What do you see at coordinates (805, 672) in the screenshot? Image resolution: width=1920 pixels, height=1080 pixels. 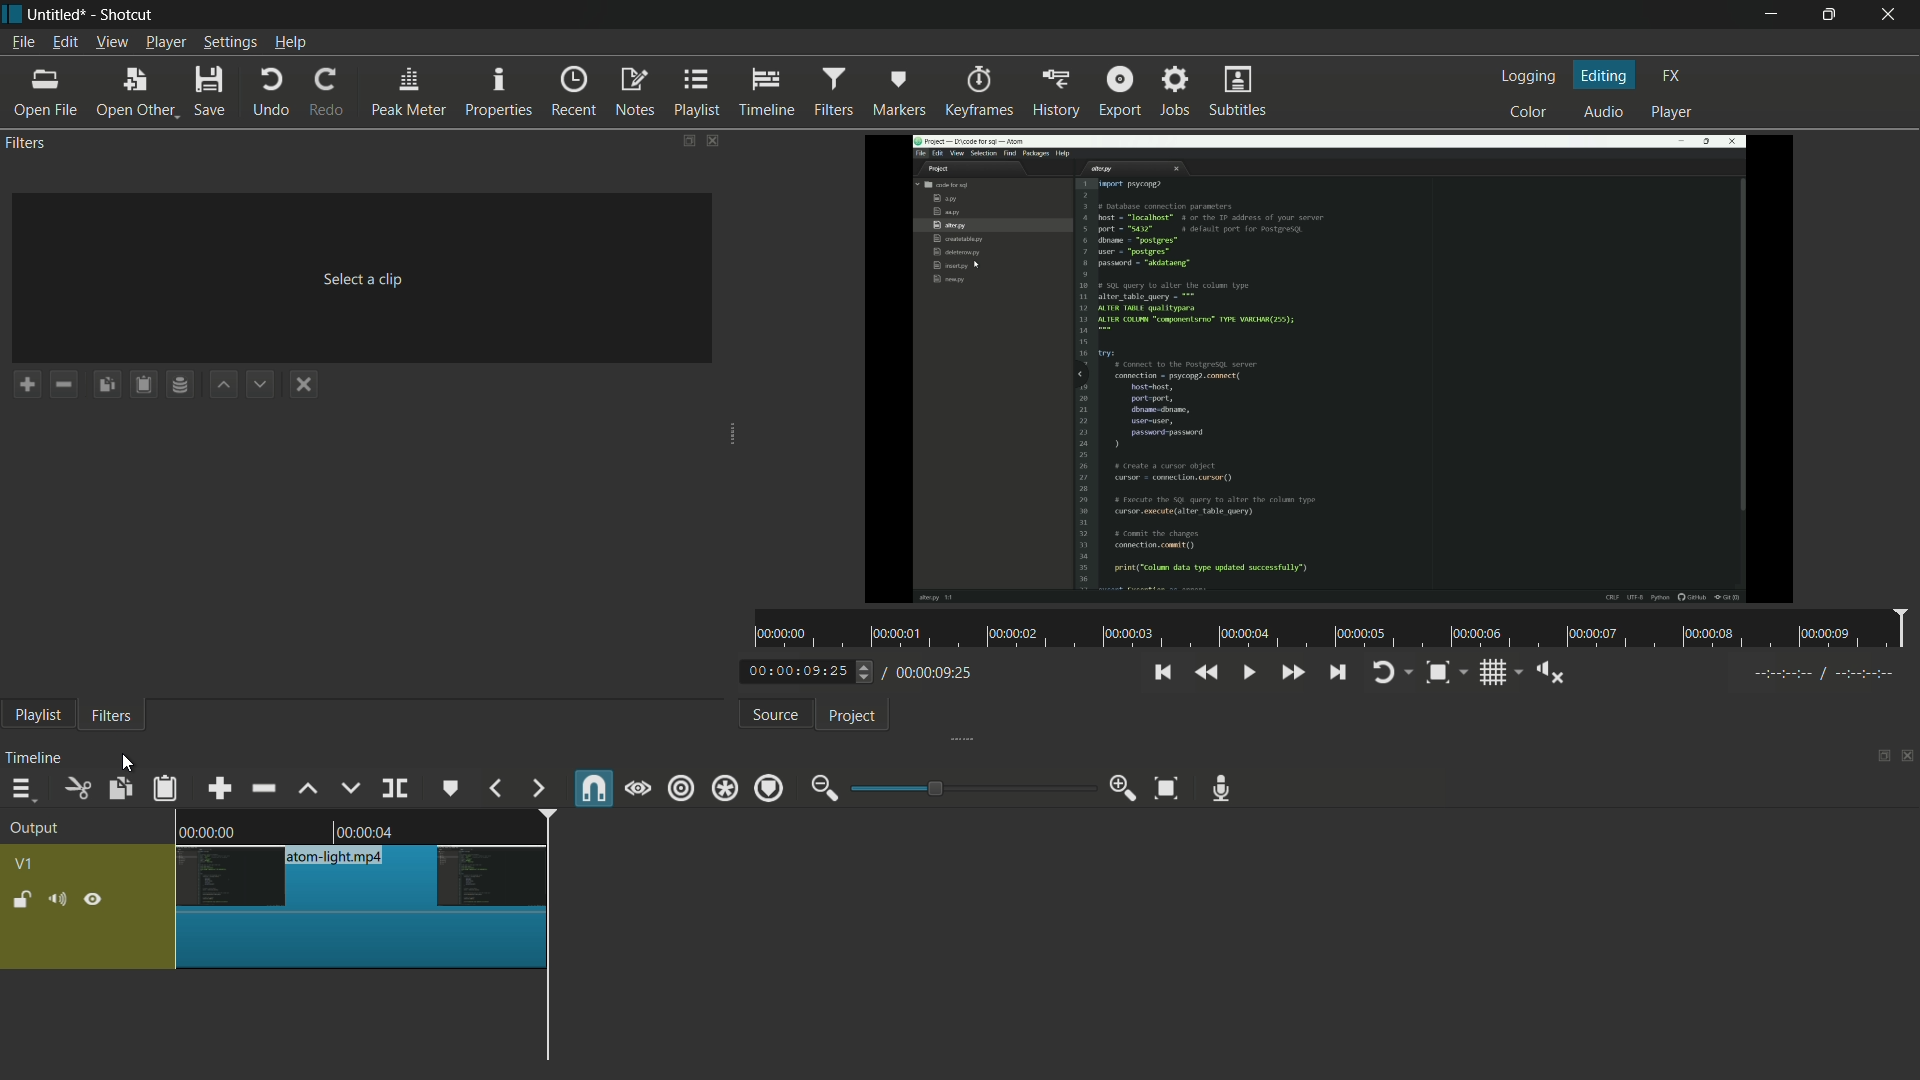 I see `current time` at bounding box center [805, 672].